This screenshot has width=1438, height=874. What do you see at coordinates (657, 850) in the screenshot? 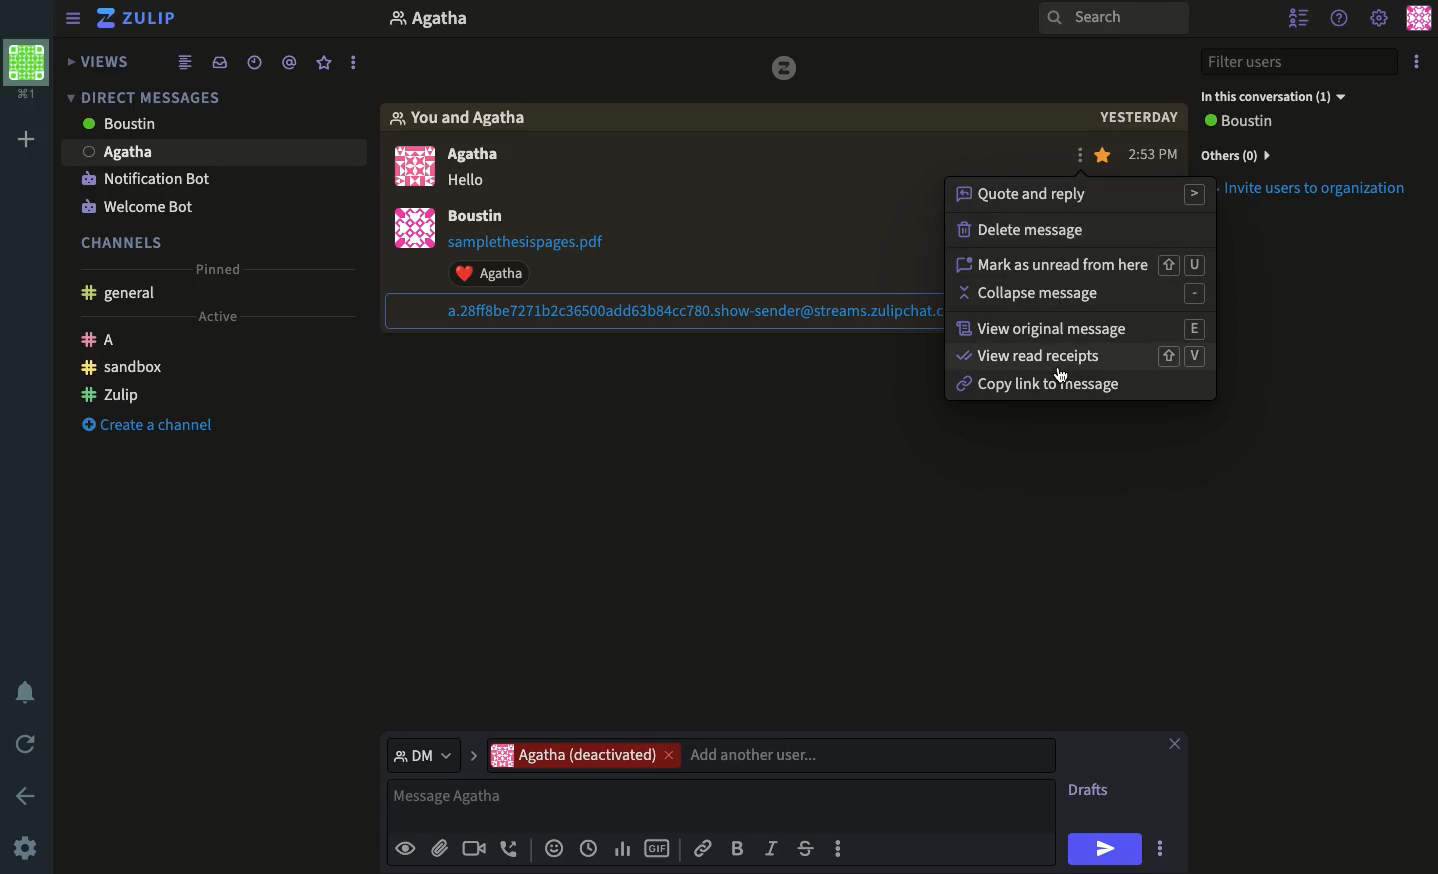
I see `GIF` at bounding box center [657, 850].